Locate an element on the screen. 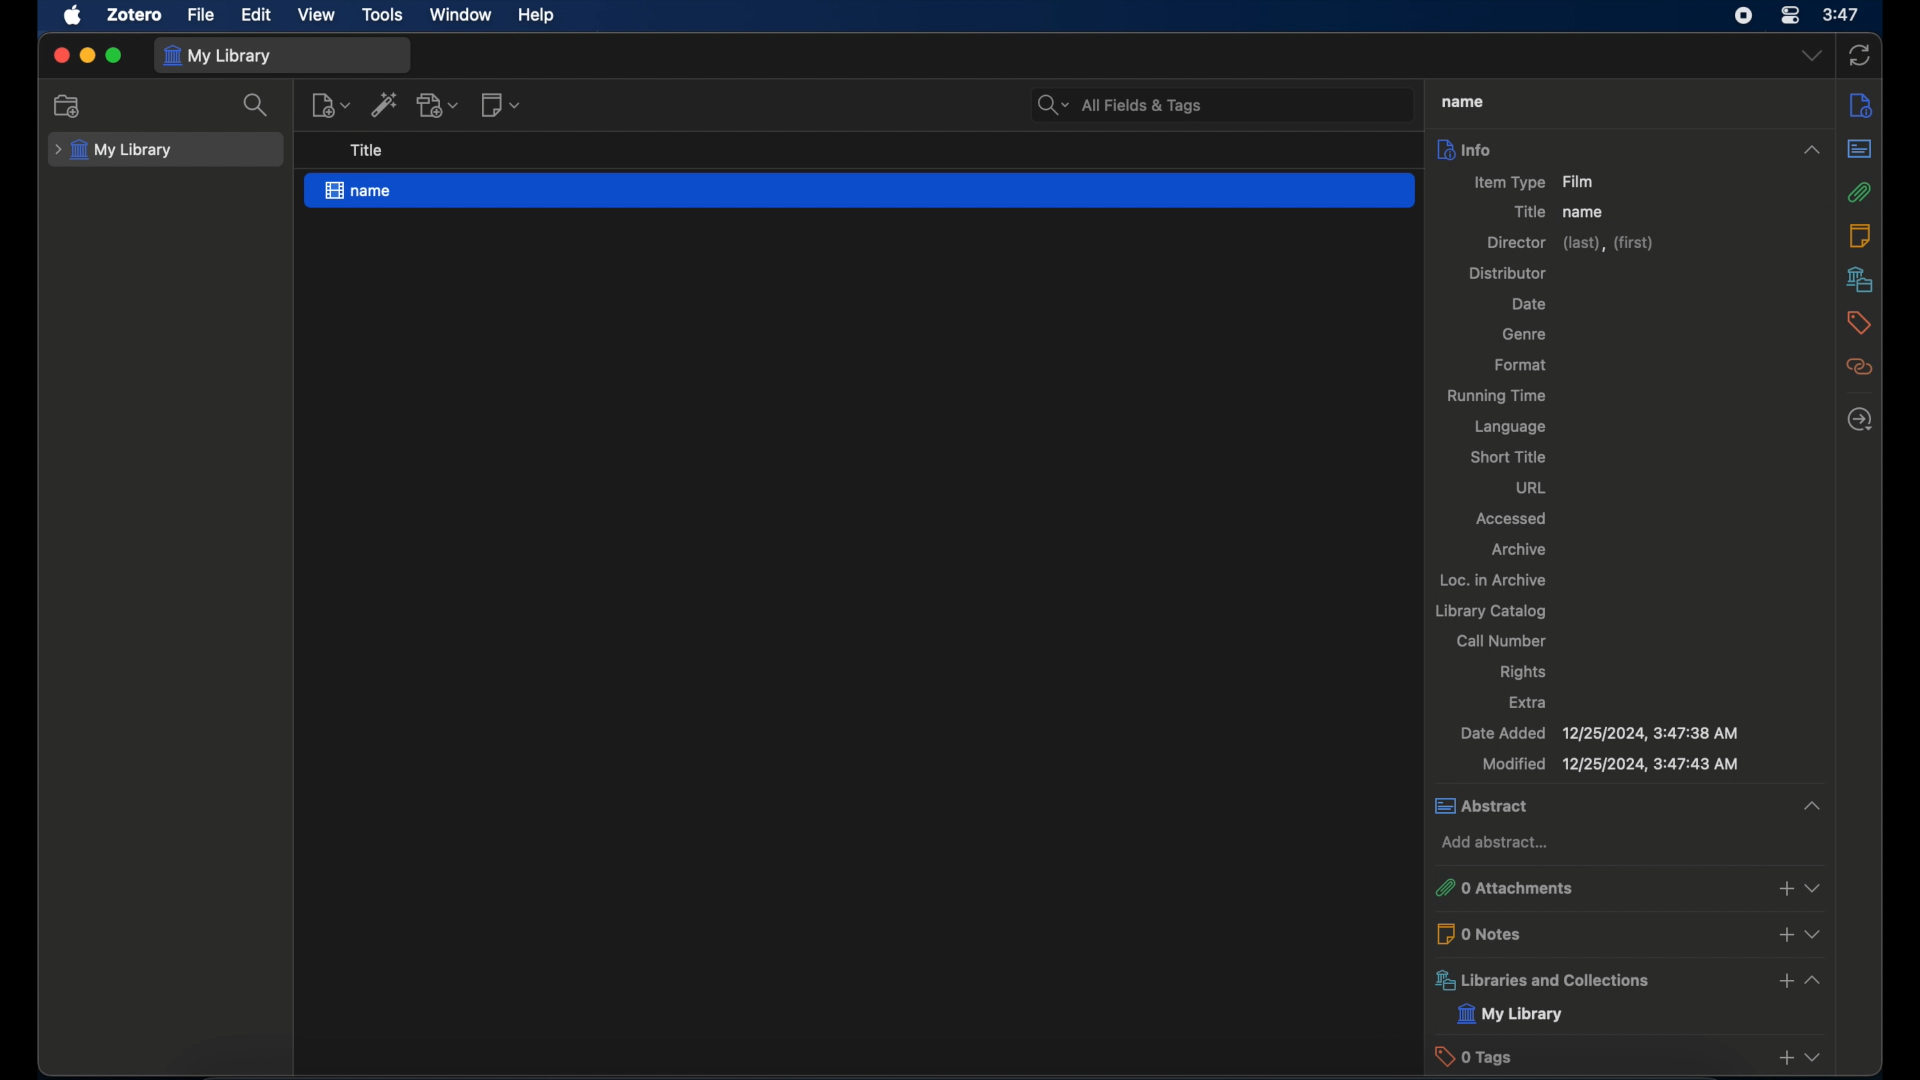  time is located at coordinates (1842, 13).